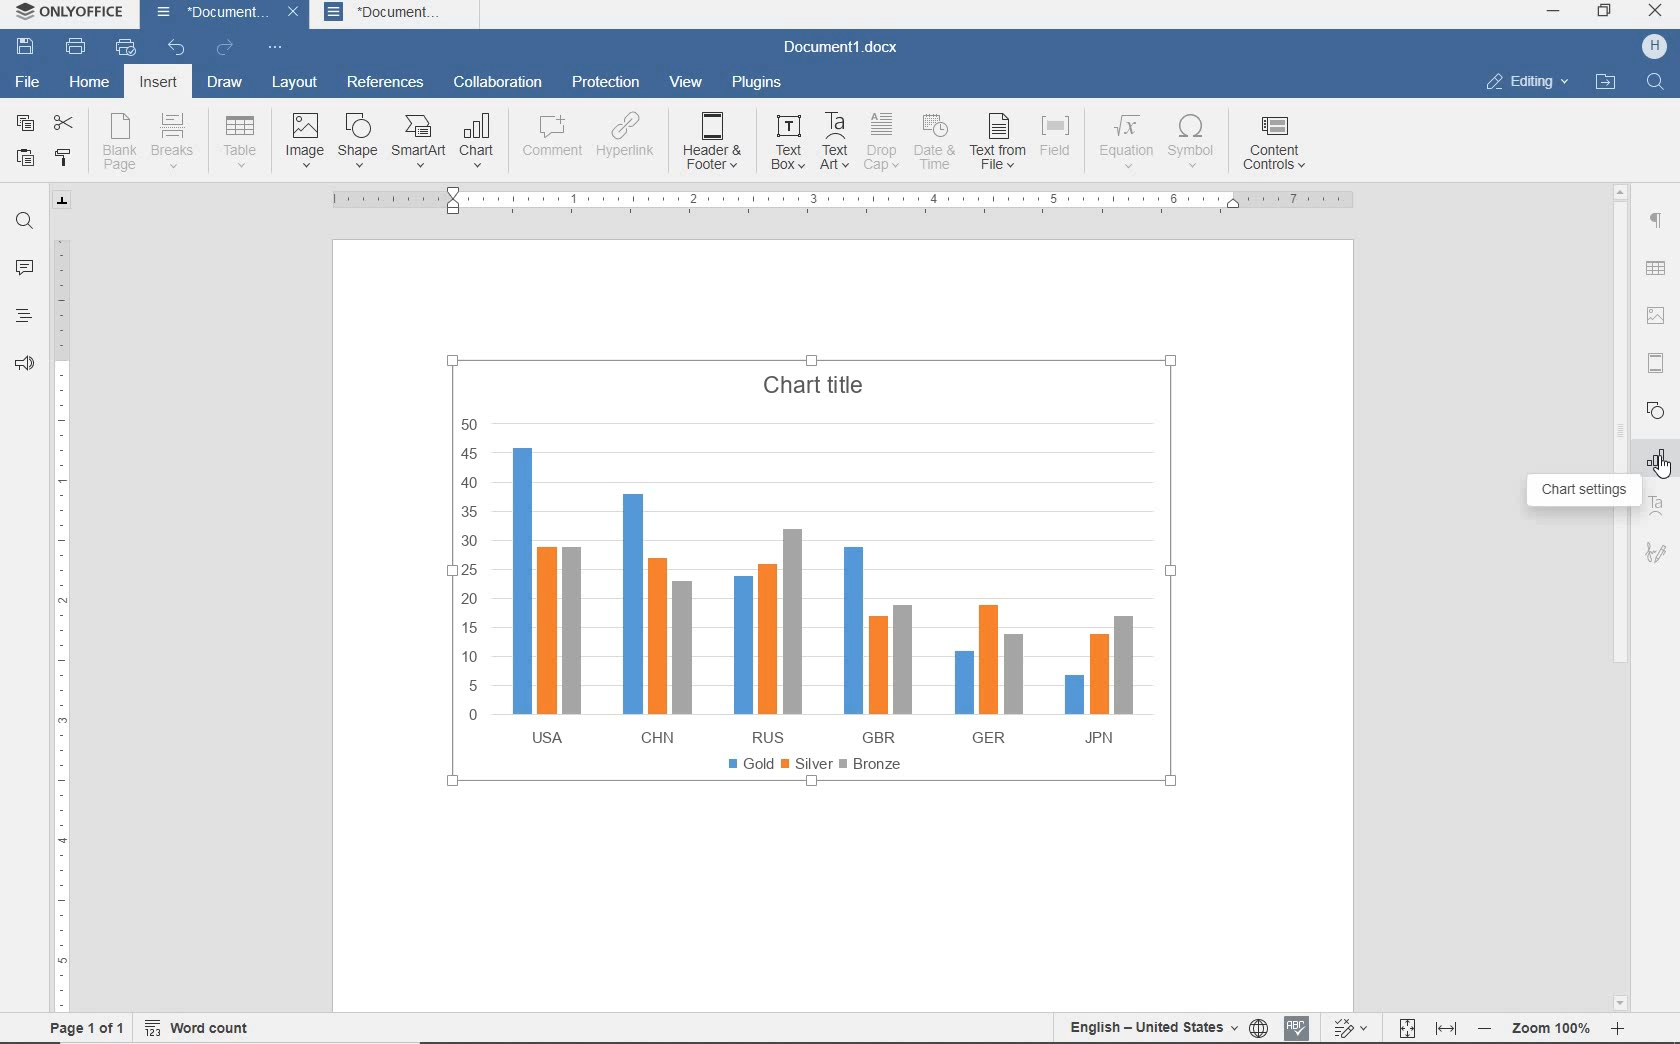  I want to click on text language, so click(1152, 1026).